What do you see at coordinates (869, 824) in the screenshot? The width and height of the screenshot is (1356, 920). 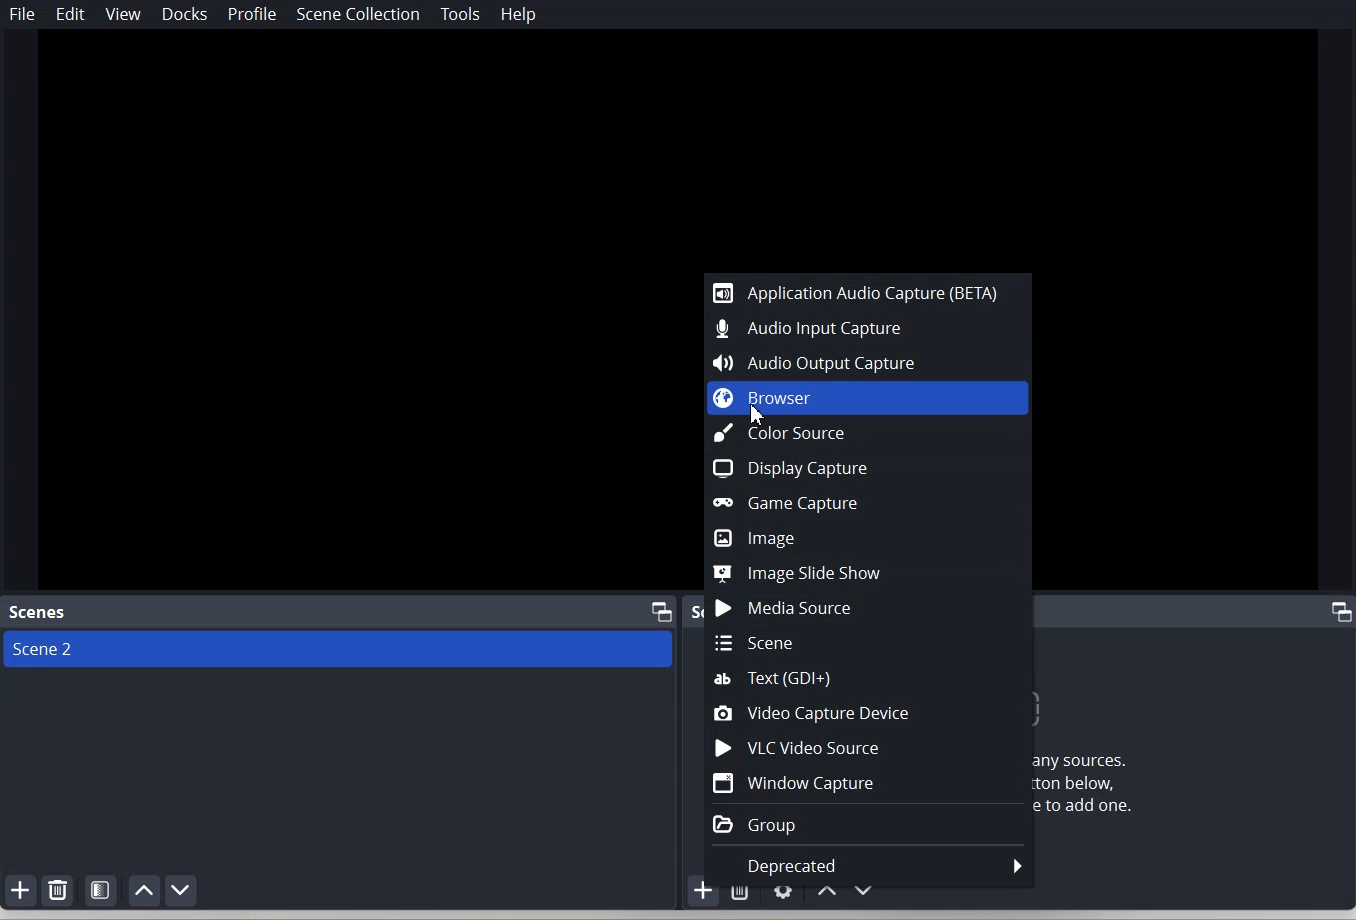 I see `Group ` at bounding box center [869, 824].